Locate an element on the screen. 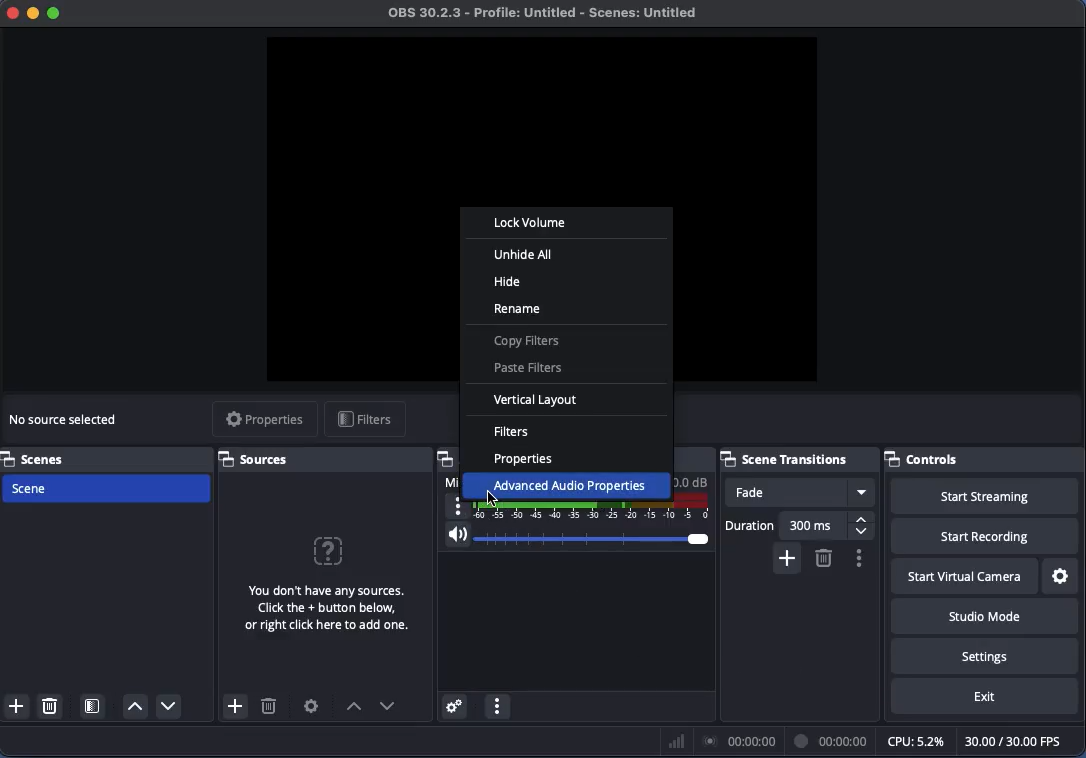 This screenshot has width=1086, height=758. Advanced audio properties is located at coordinates (453, 707).